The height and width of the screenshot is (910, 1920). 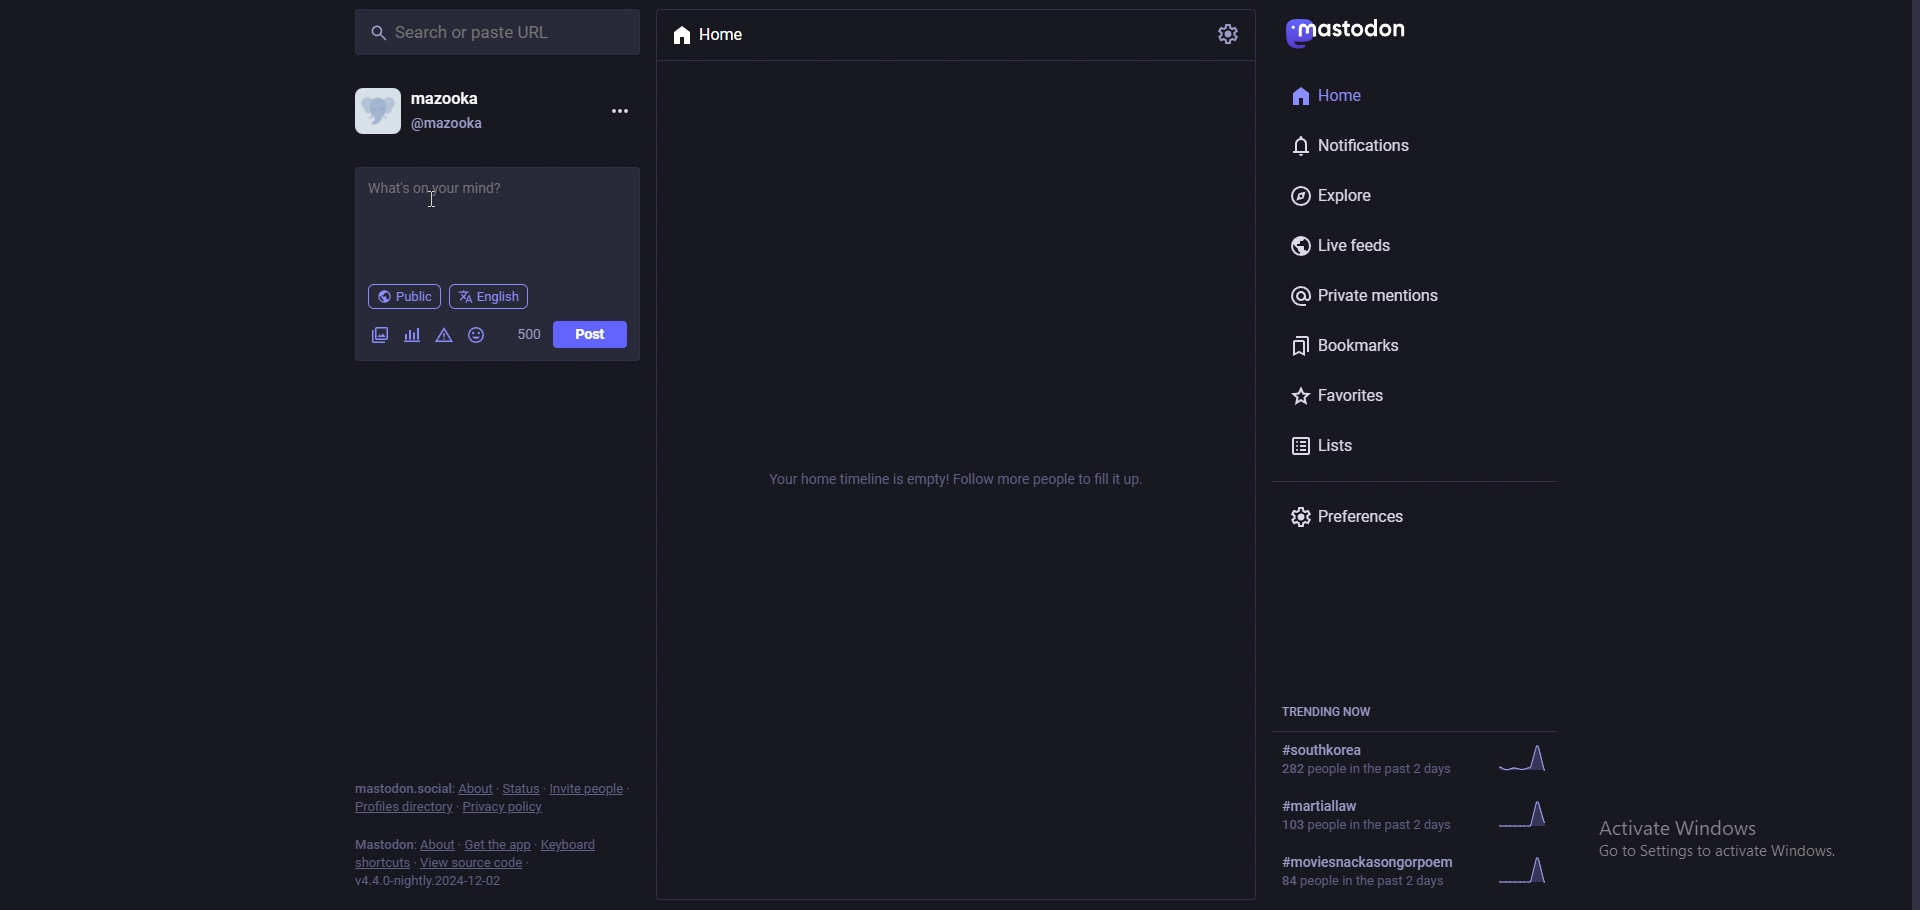 What do you see at coordinates (401, 807) in the screenshot?
I see `profiles directory` at bounding box center [401, 807].